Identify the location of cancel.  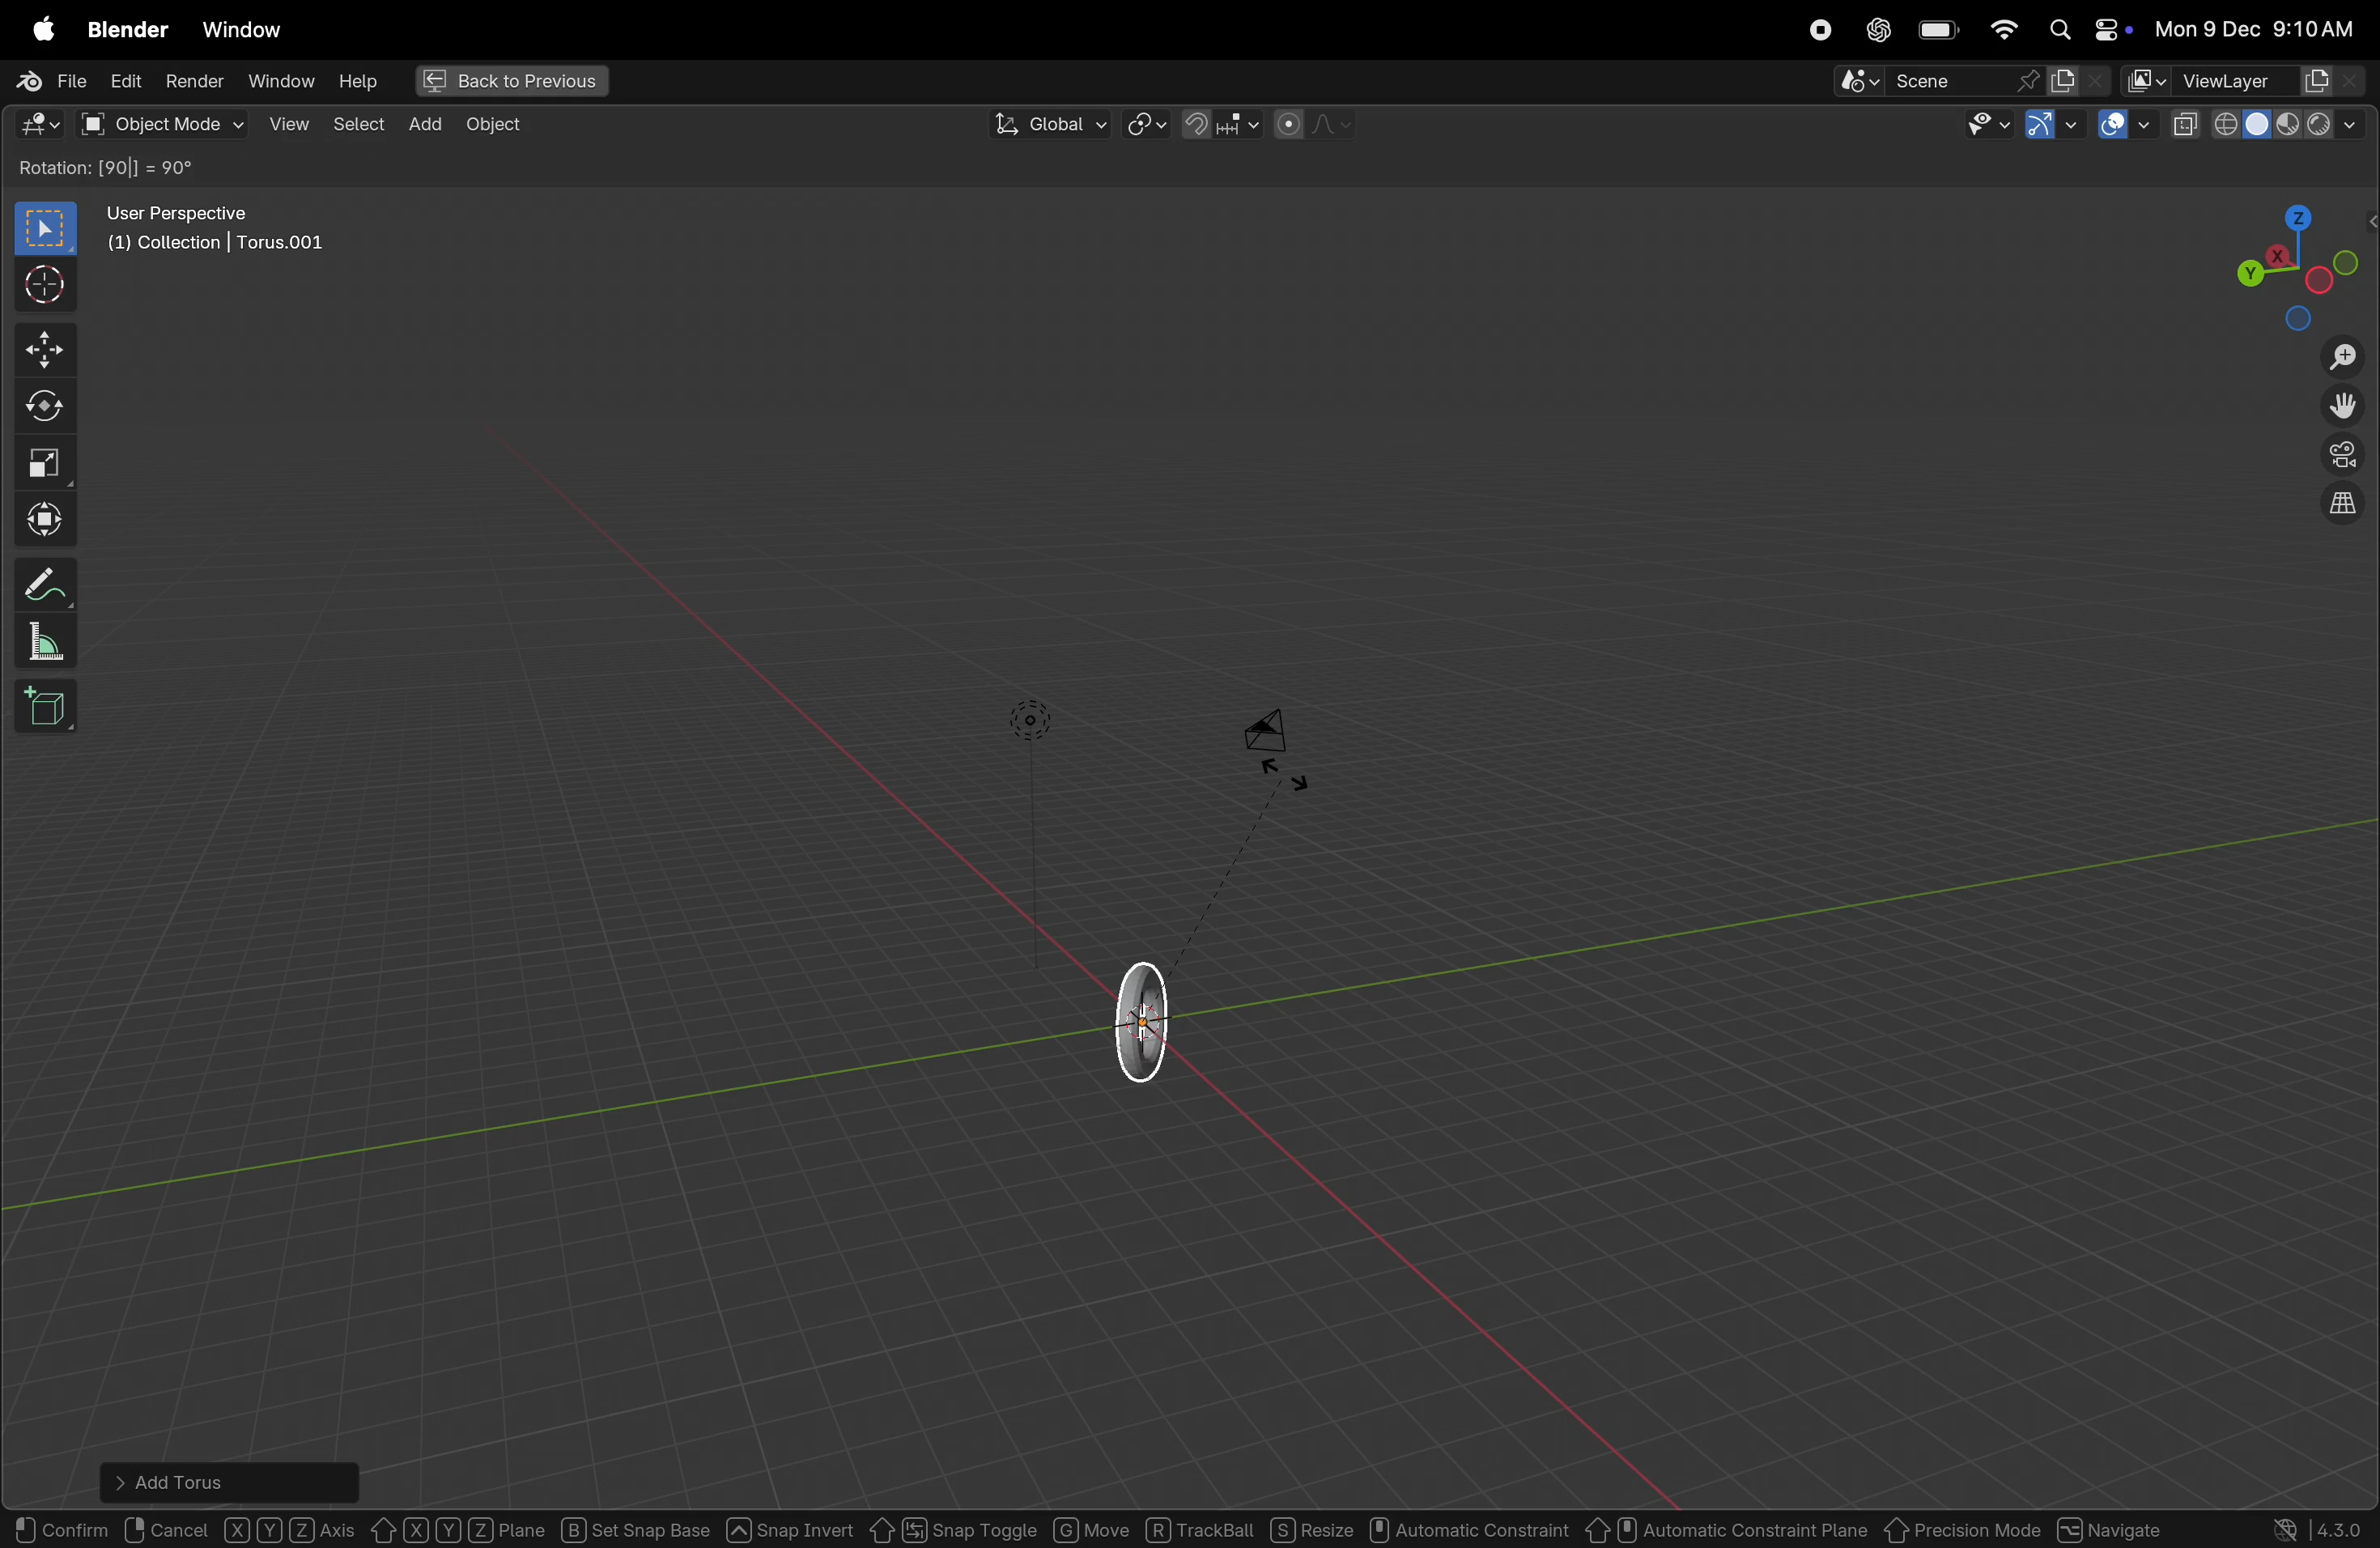
(169, 1526).